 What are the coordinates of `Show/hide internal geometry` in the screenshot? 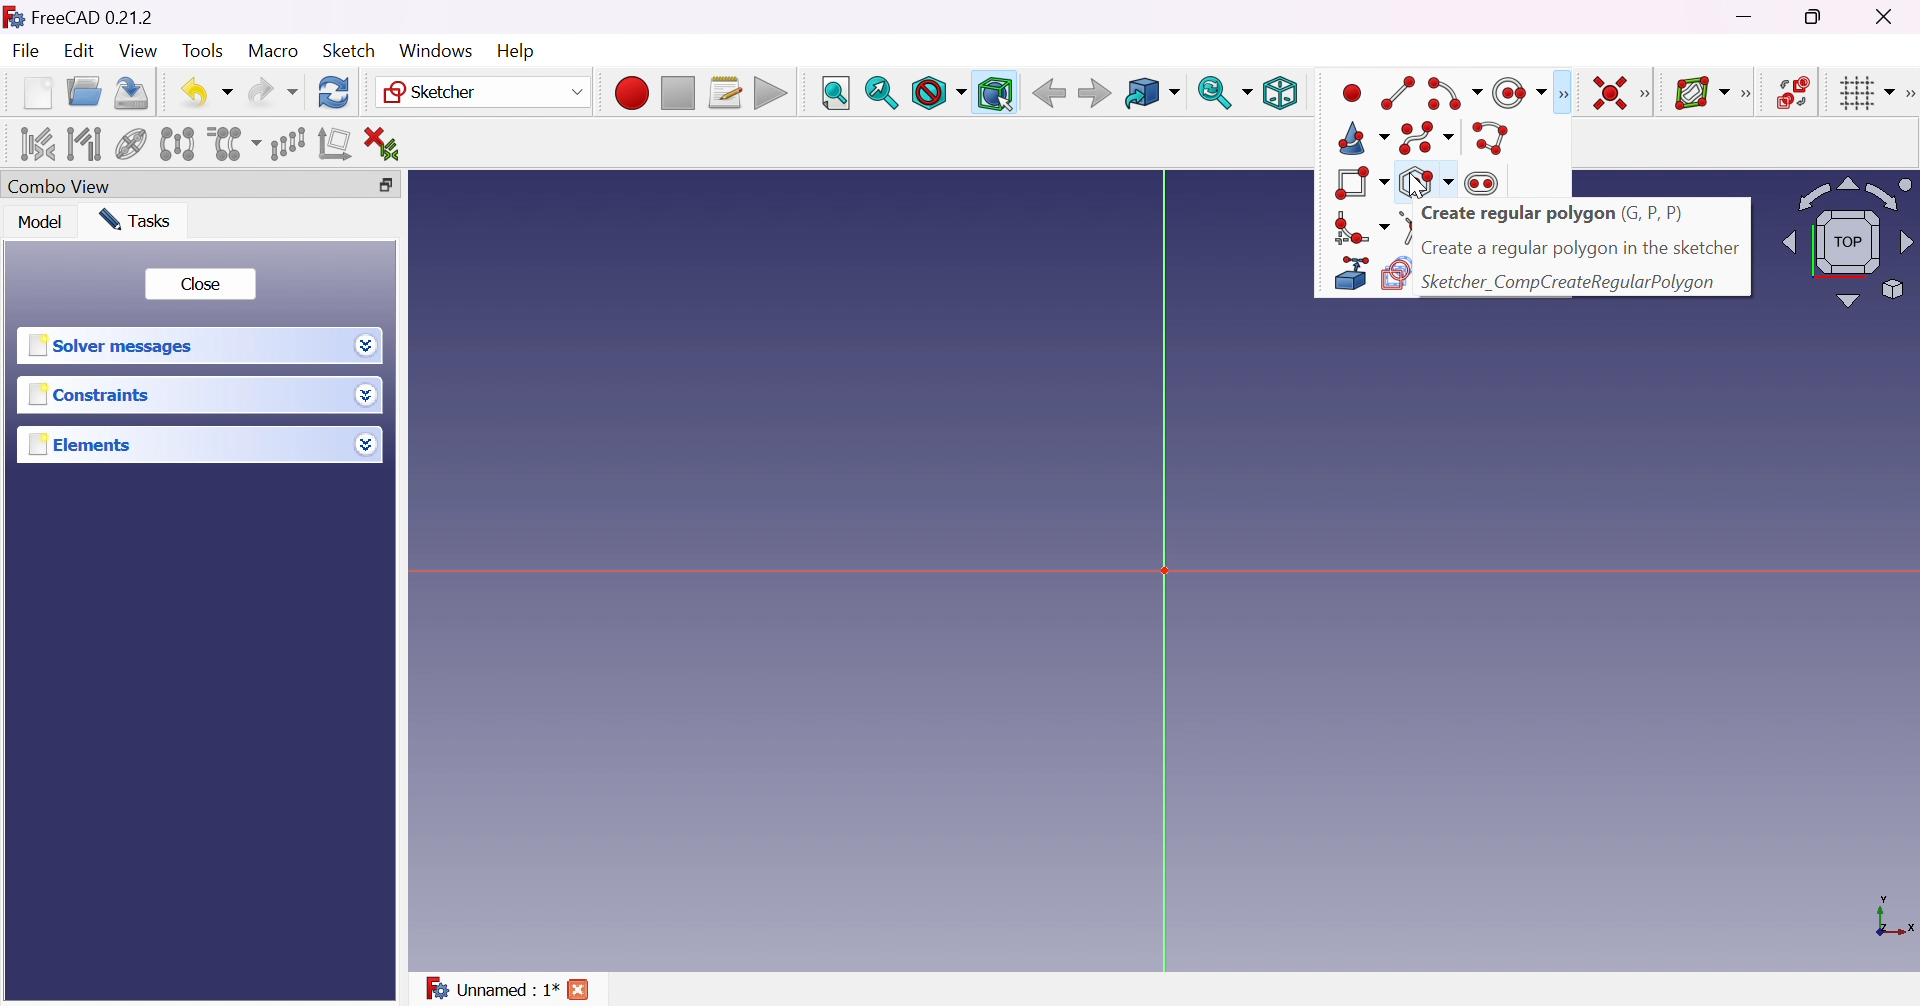 It's located at (132, 147).